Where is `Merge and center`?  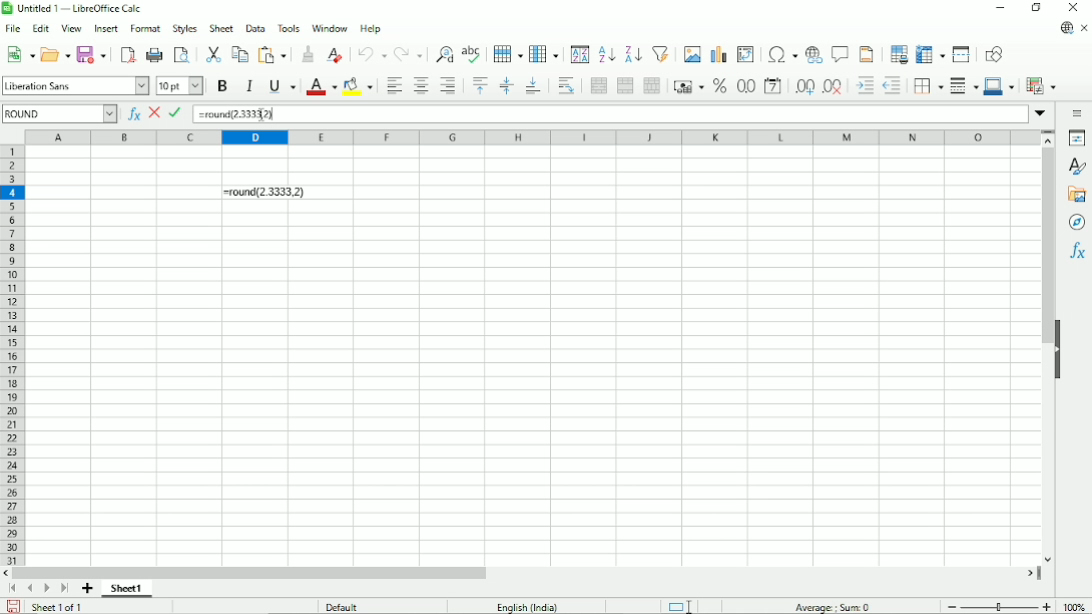
Merge and center is located at coordinates (599, 85).